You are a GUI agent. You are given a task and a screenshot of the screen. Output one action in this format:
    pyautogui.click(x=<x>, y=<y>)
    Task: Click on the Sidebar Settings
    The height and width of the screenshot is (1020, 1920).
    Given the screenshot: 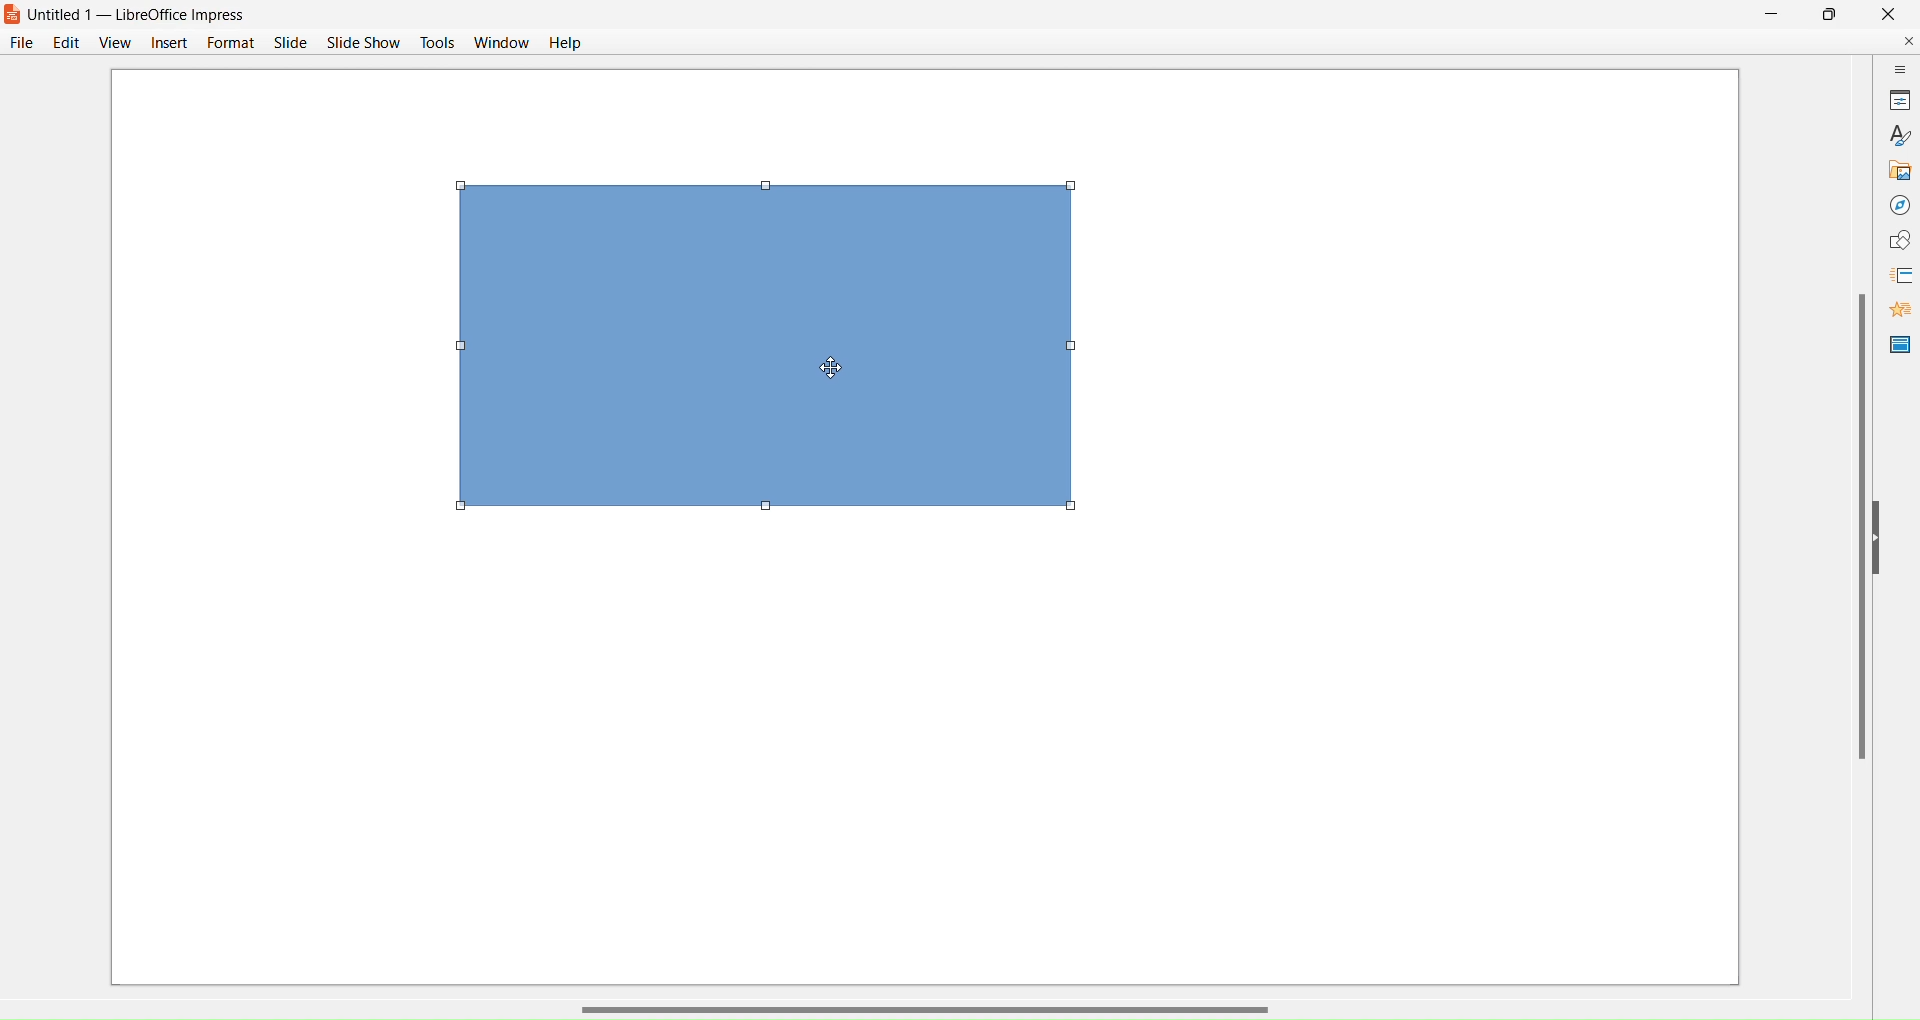 What is the action you would take?
    pyautogui.click(x=1897, y=70)
    